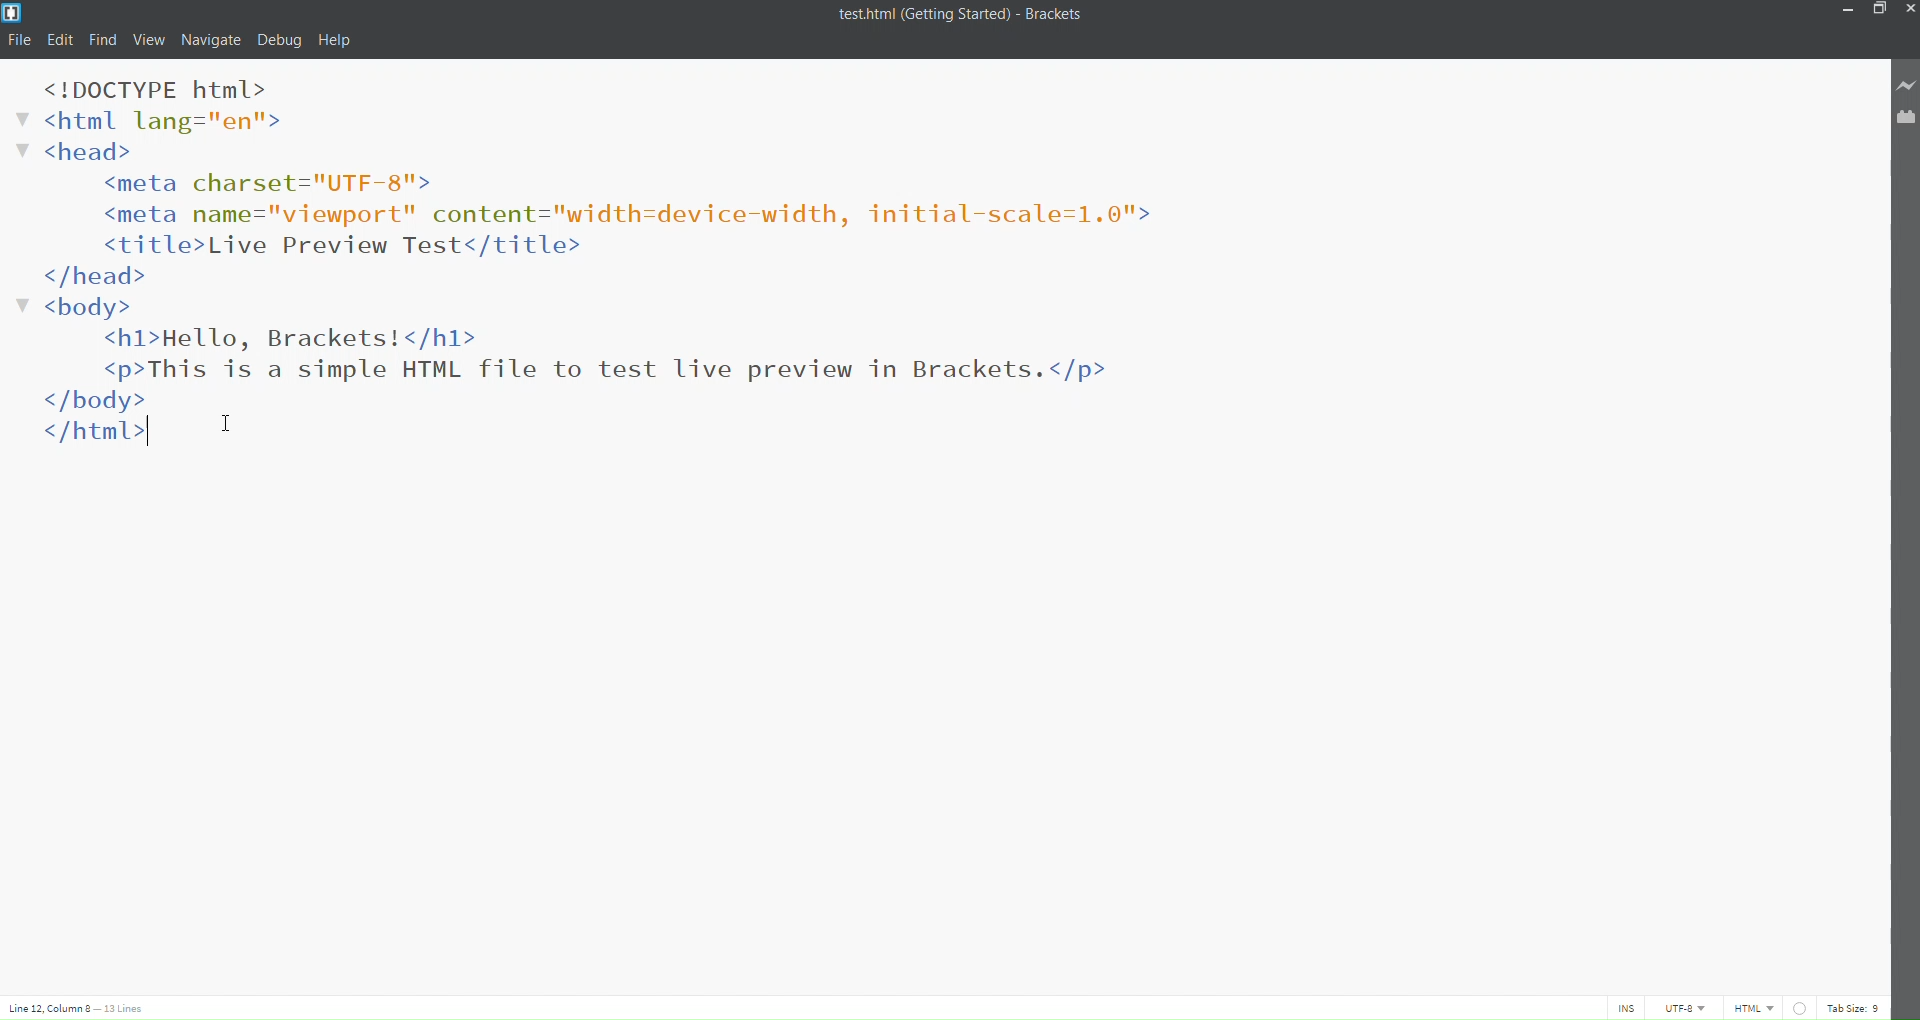 This screenshot has width=1920, height=1020. I want to click on Title, so click(970, 16).